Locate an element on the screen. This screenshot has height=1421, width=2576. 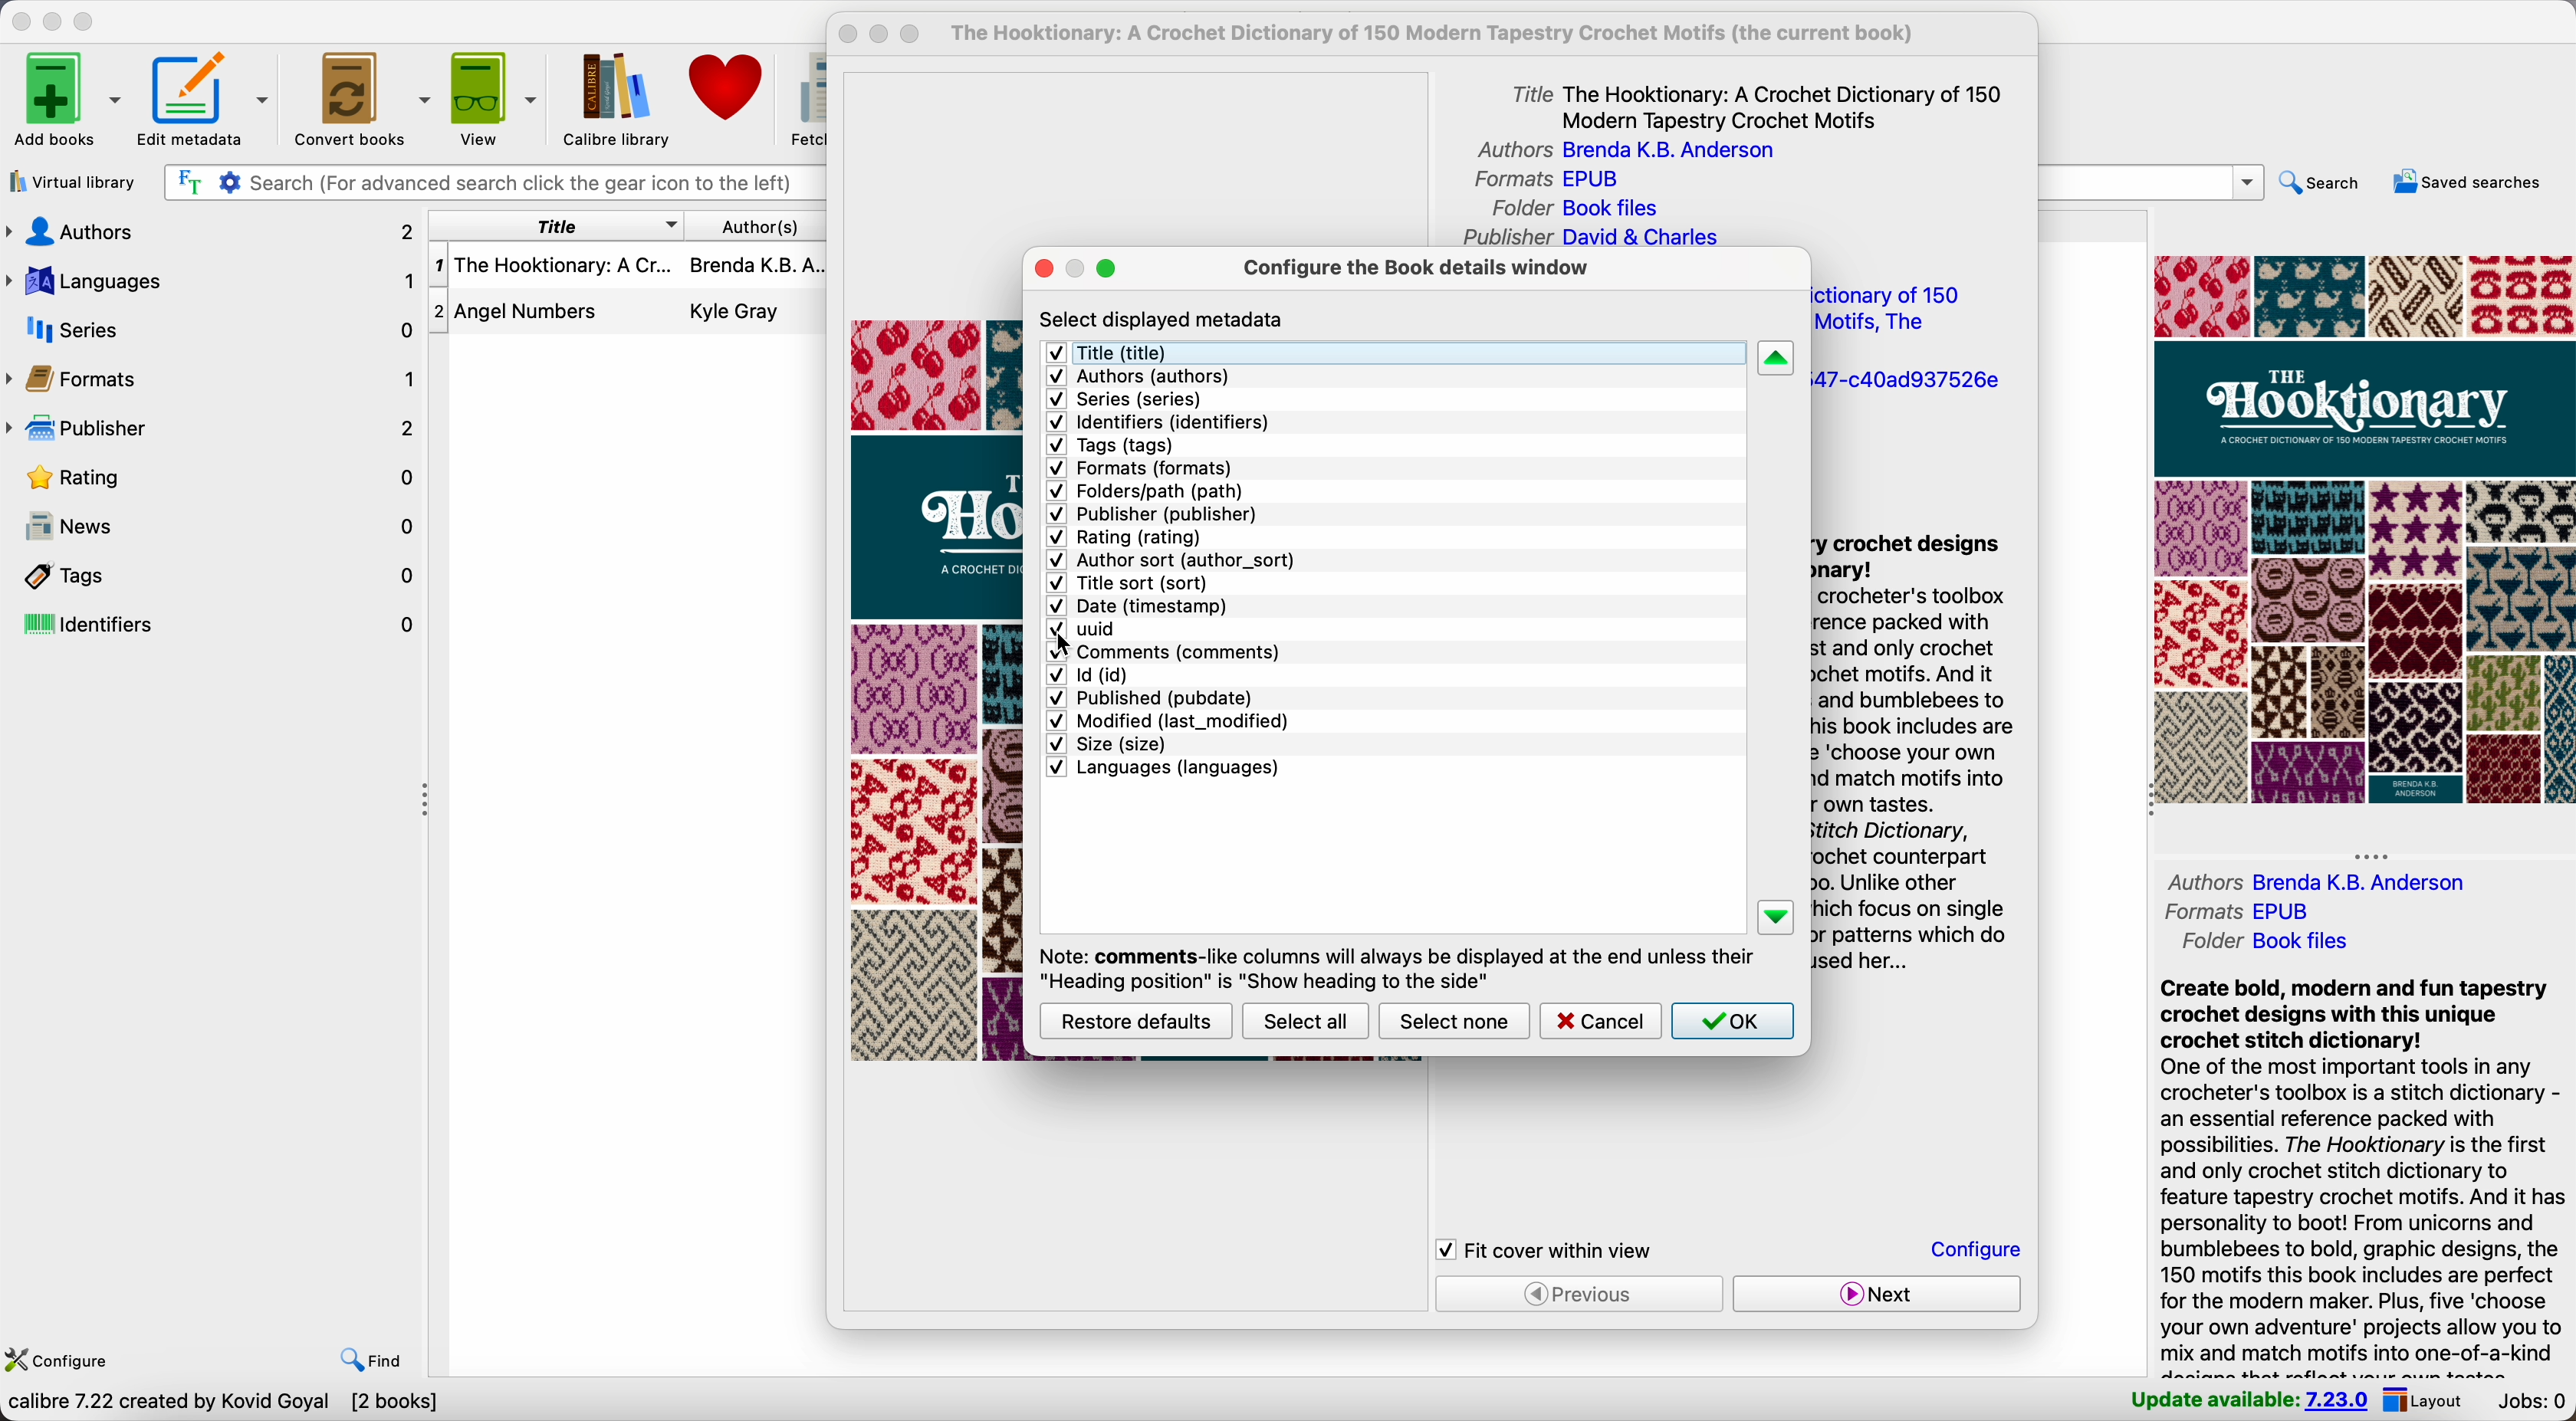
comments is located at coordinates (1163, 654).